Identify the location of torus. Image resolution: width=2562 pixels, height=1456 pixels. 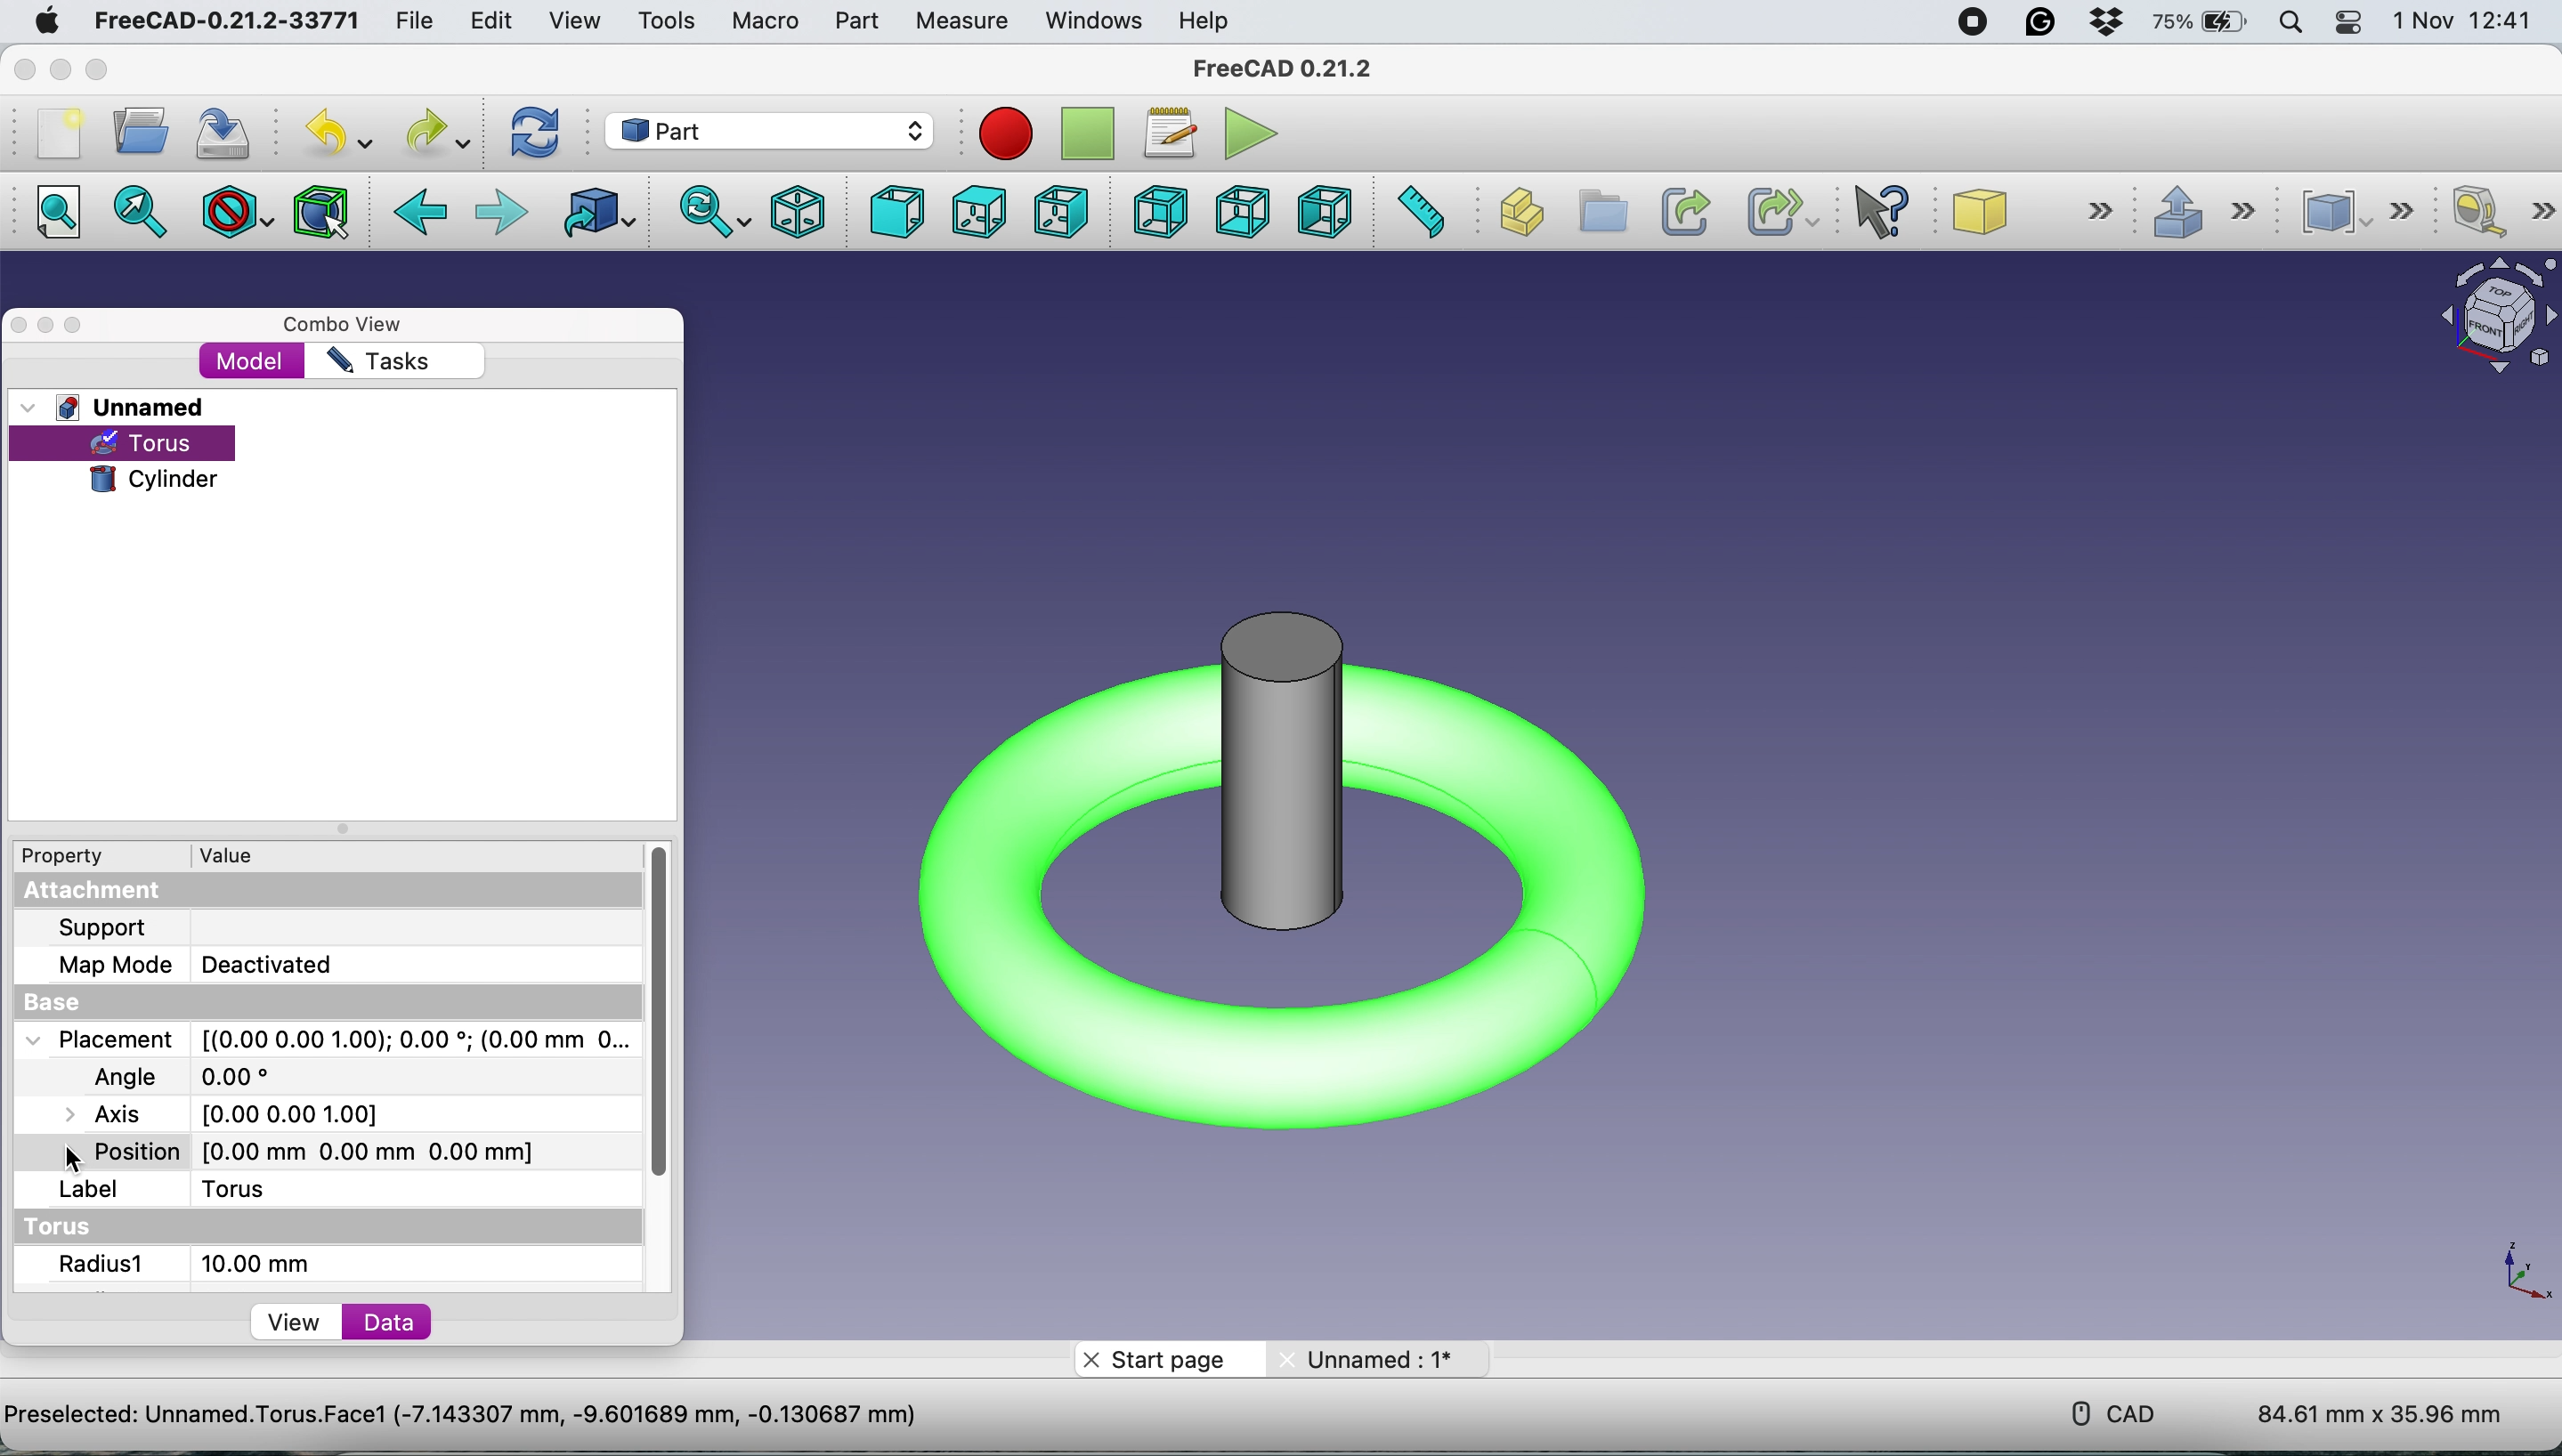
(262, 1189).